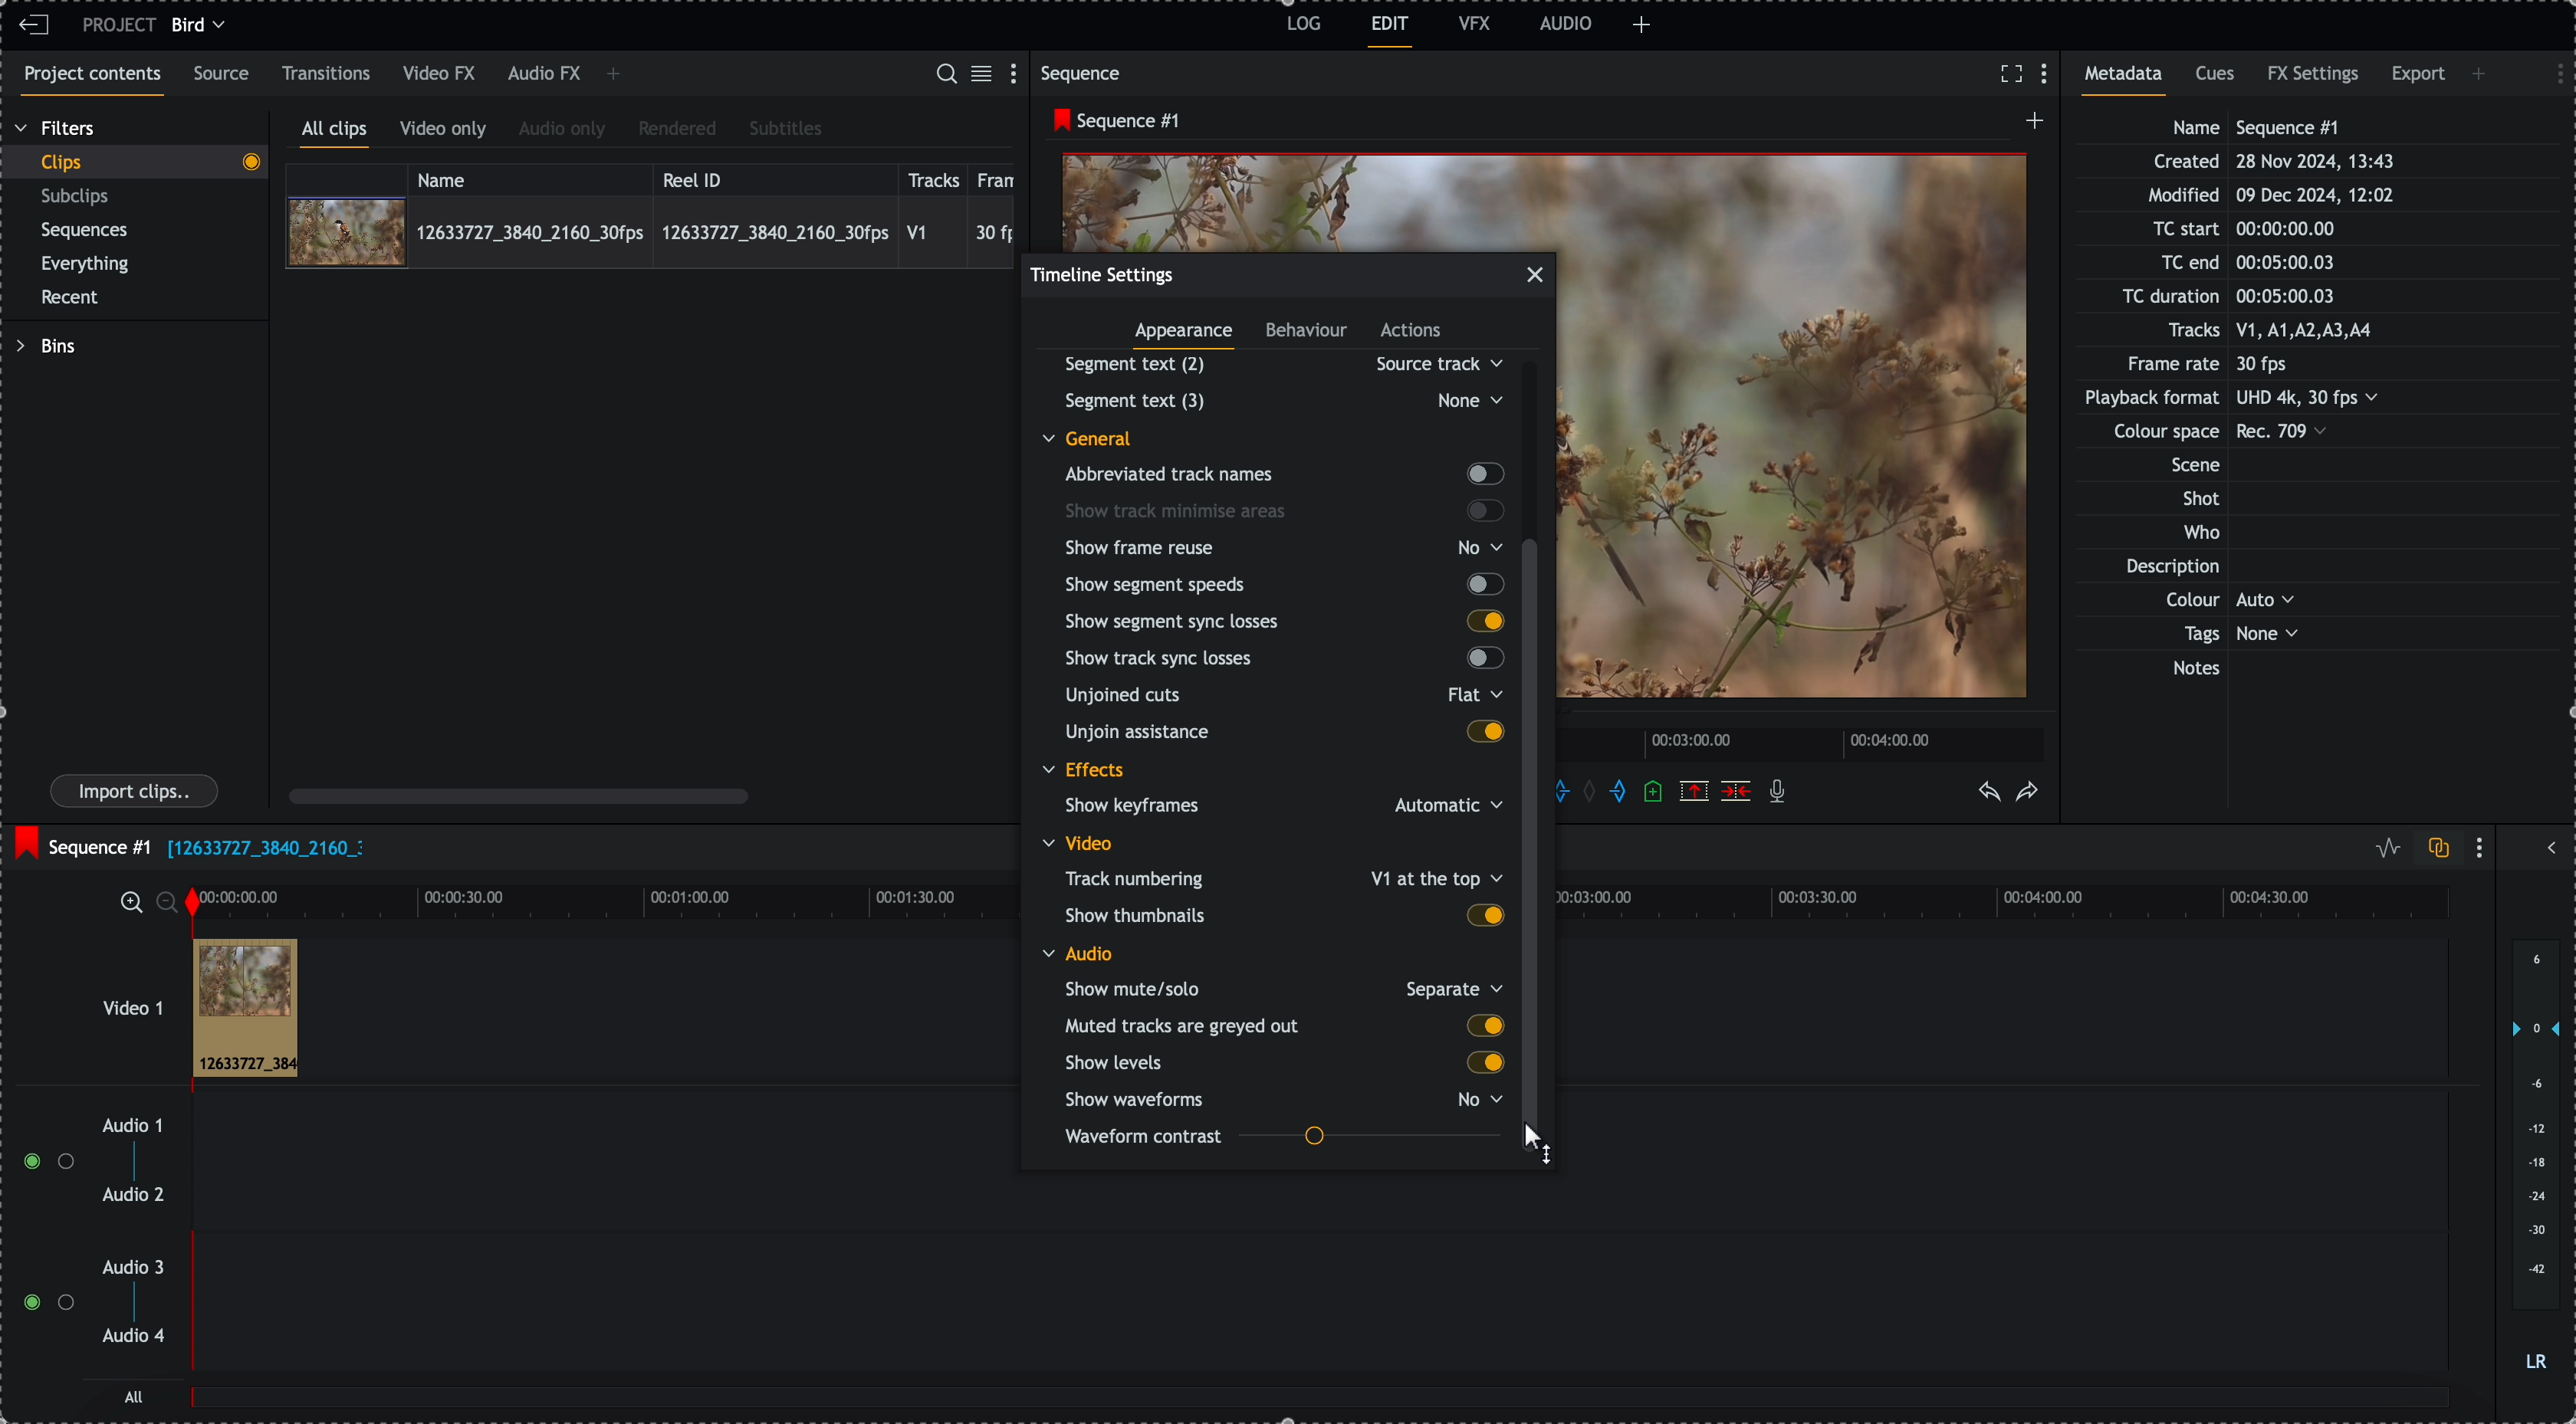 This screenshot has width=2576, height=1424. What do you see at coordinates (677, 130) in the screenshot?
I see `rendered` at bounding box center [677, 130].